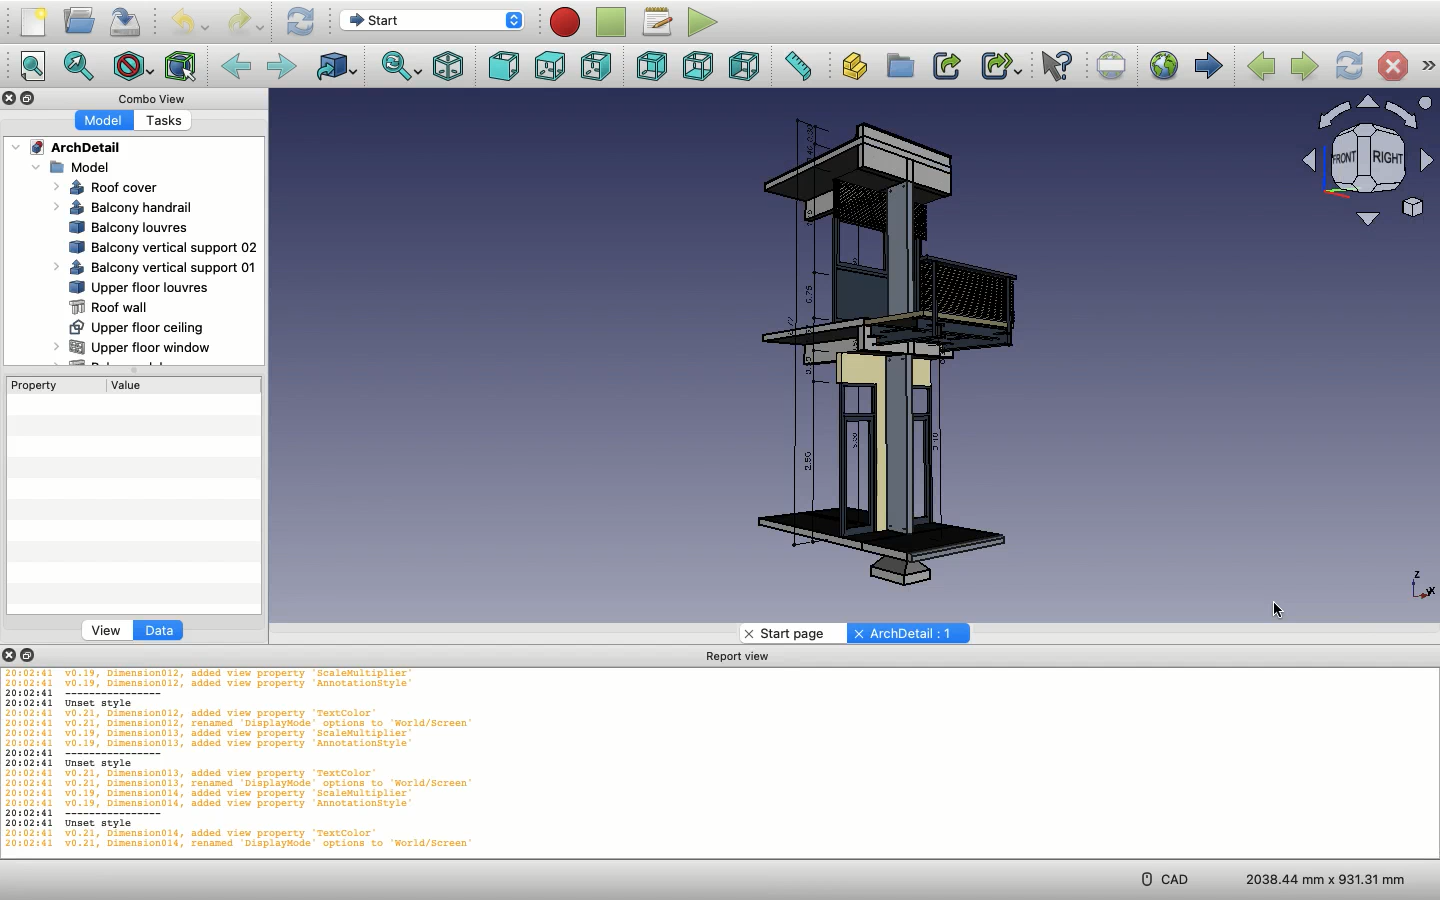 This screenshot has height=900, width=1440. What do you see at coordinates (140, 348) in the screenshot?
I see `Upper floor window` at bounding box center [140, 348].